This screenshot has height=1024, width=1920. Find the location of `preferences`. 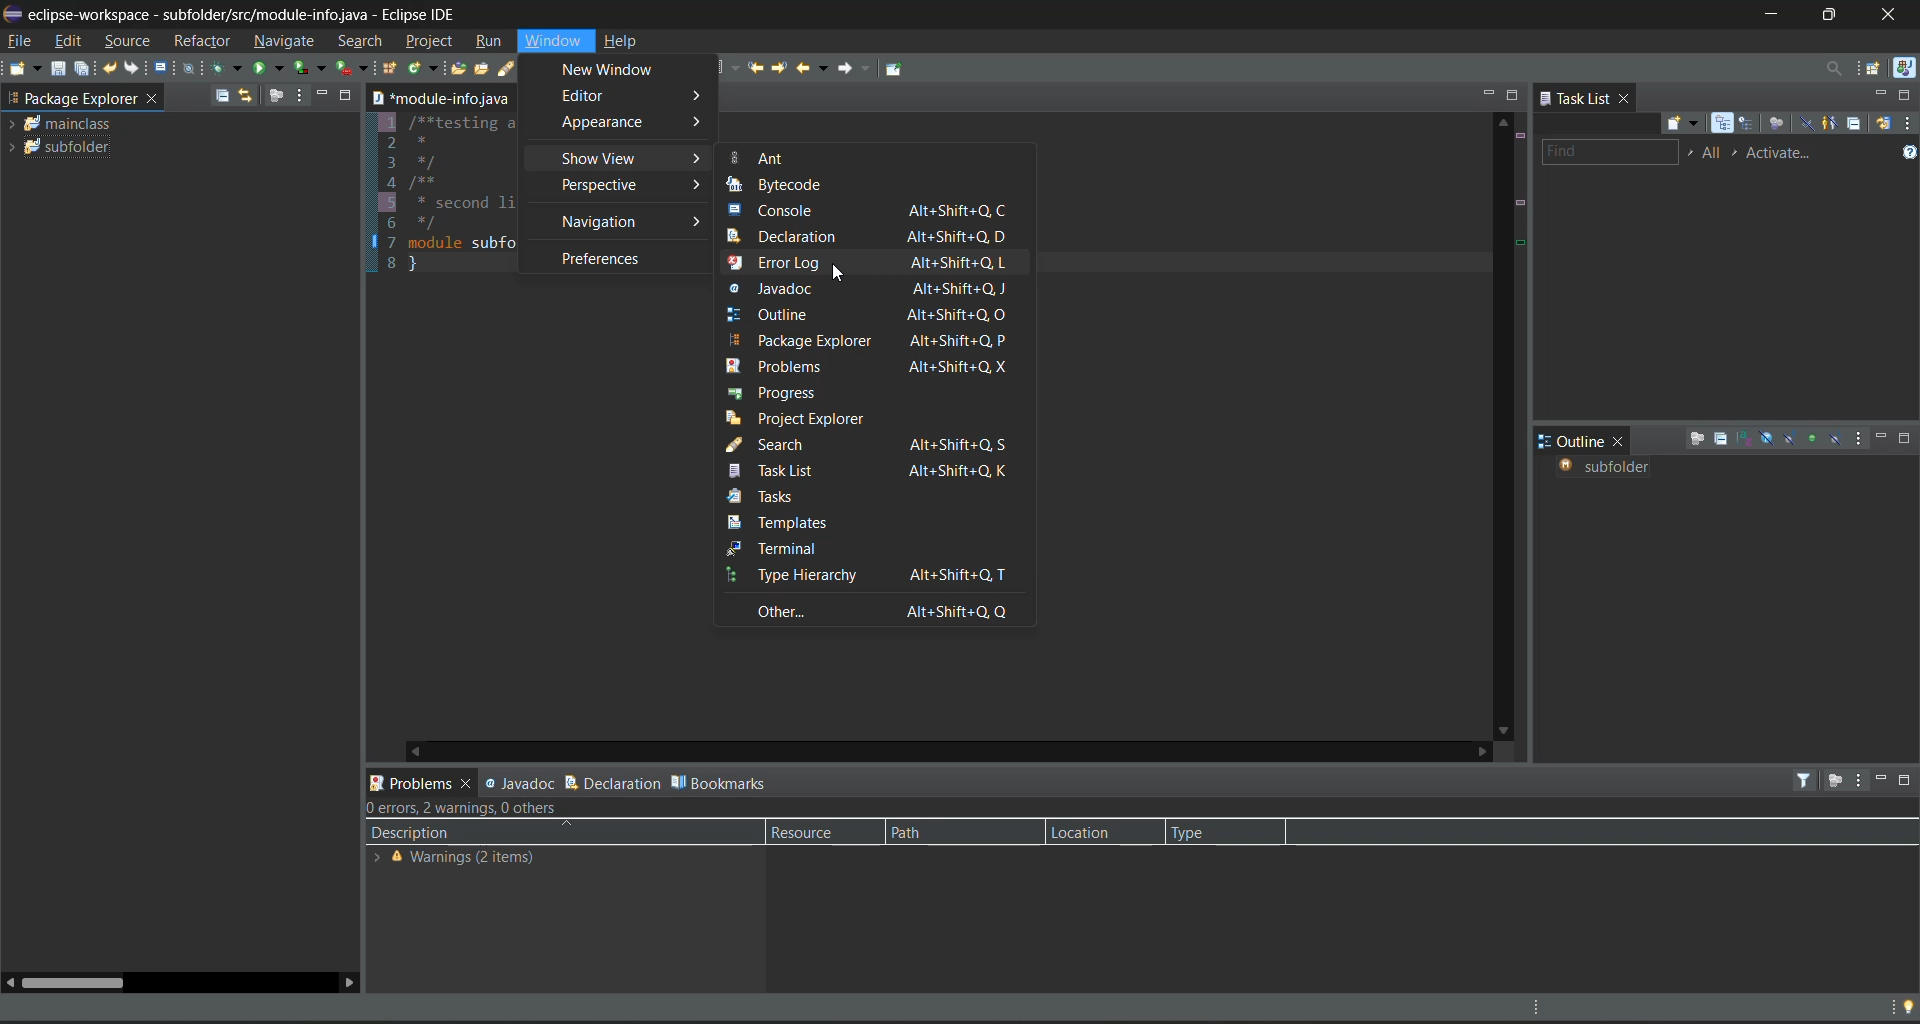

preferences is located at coordinates (605, 259).